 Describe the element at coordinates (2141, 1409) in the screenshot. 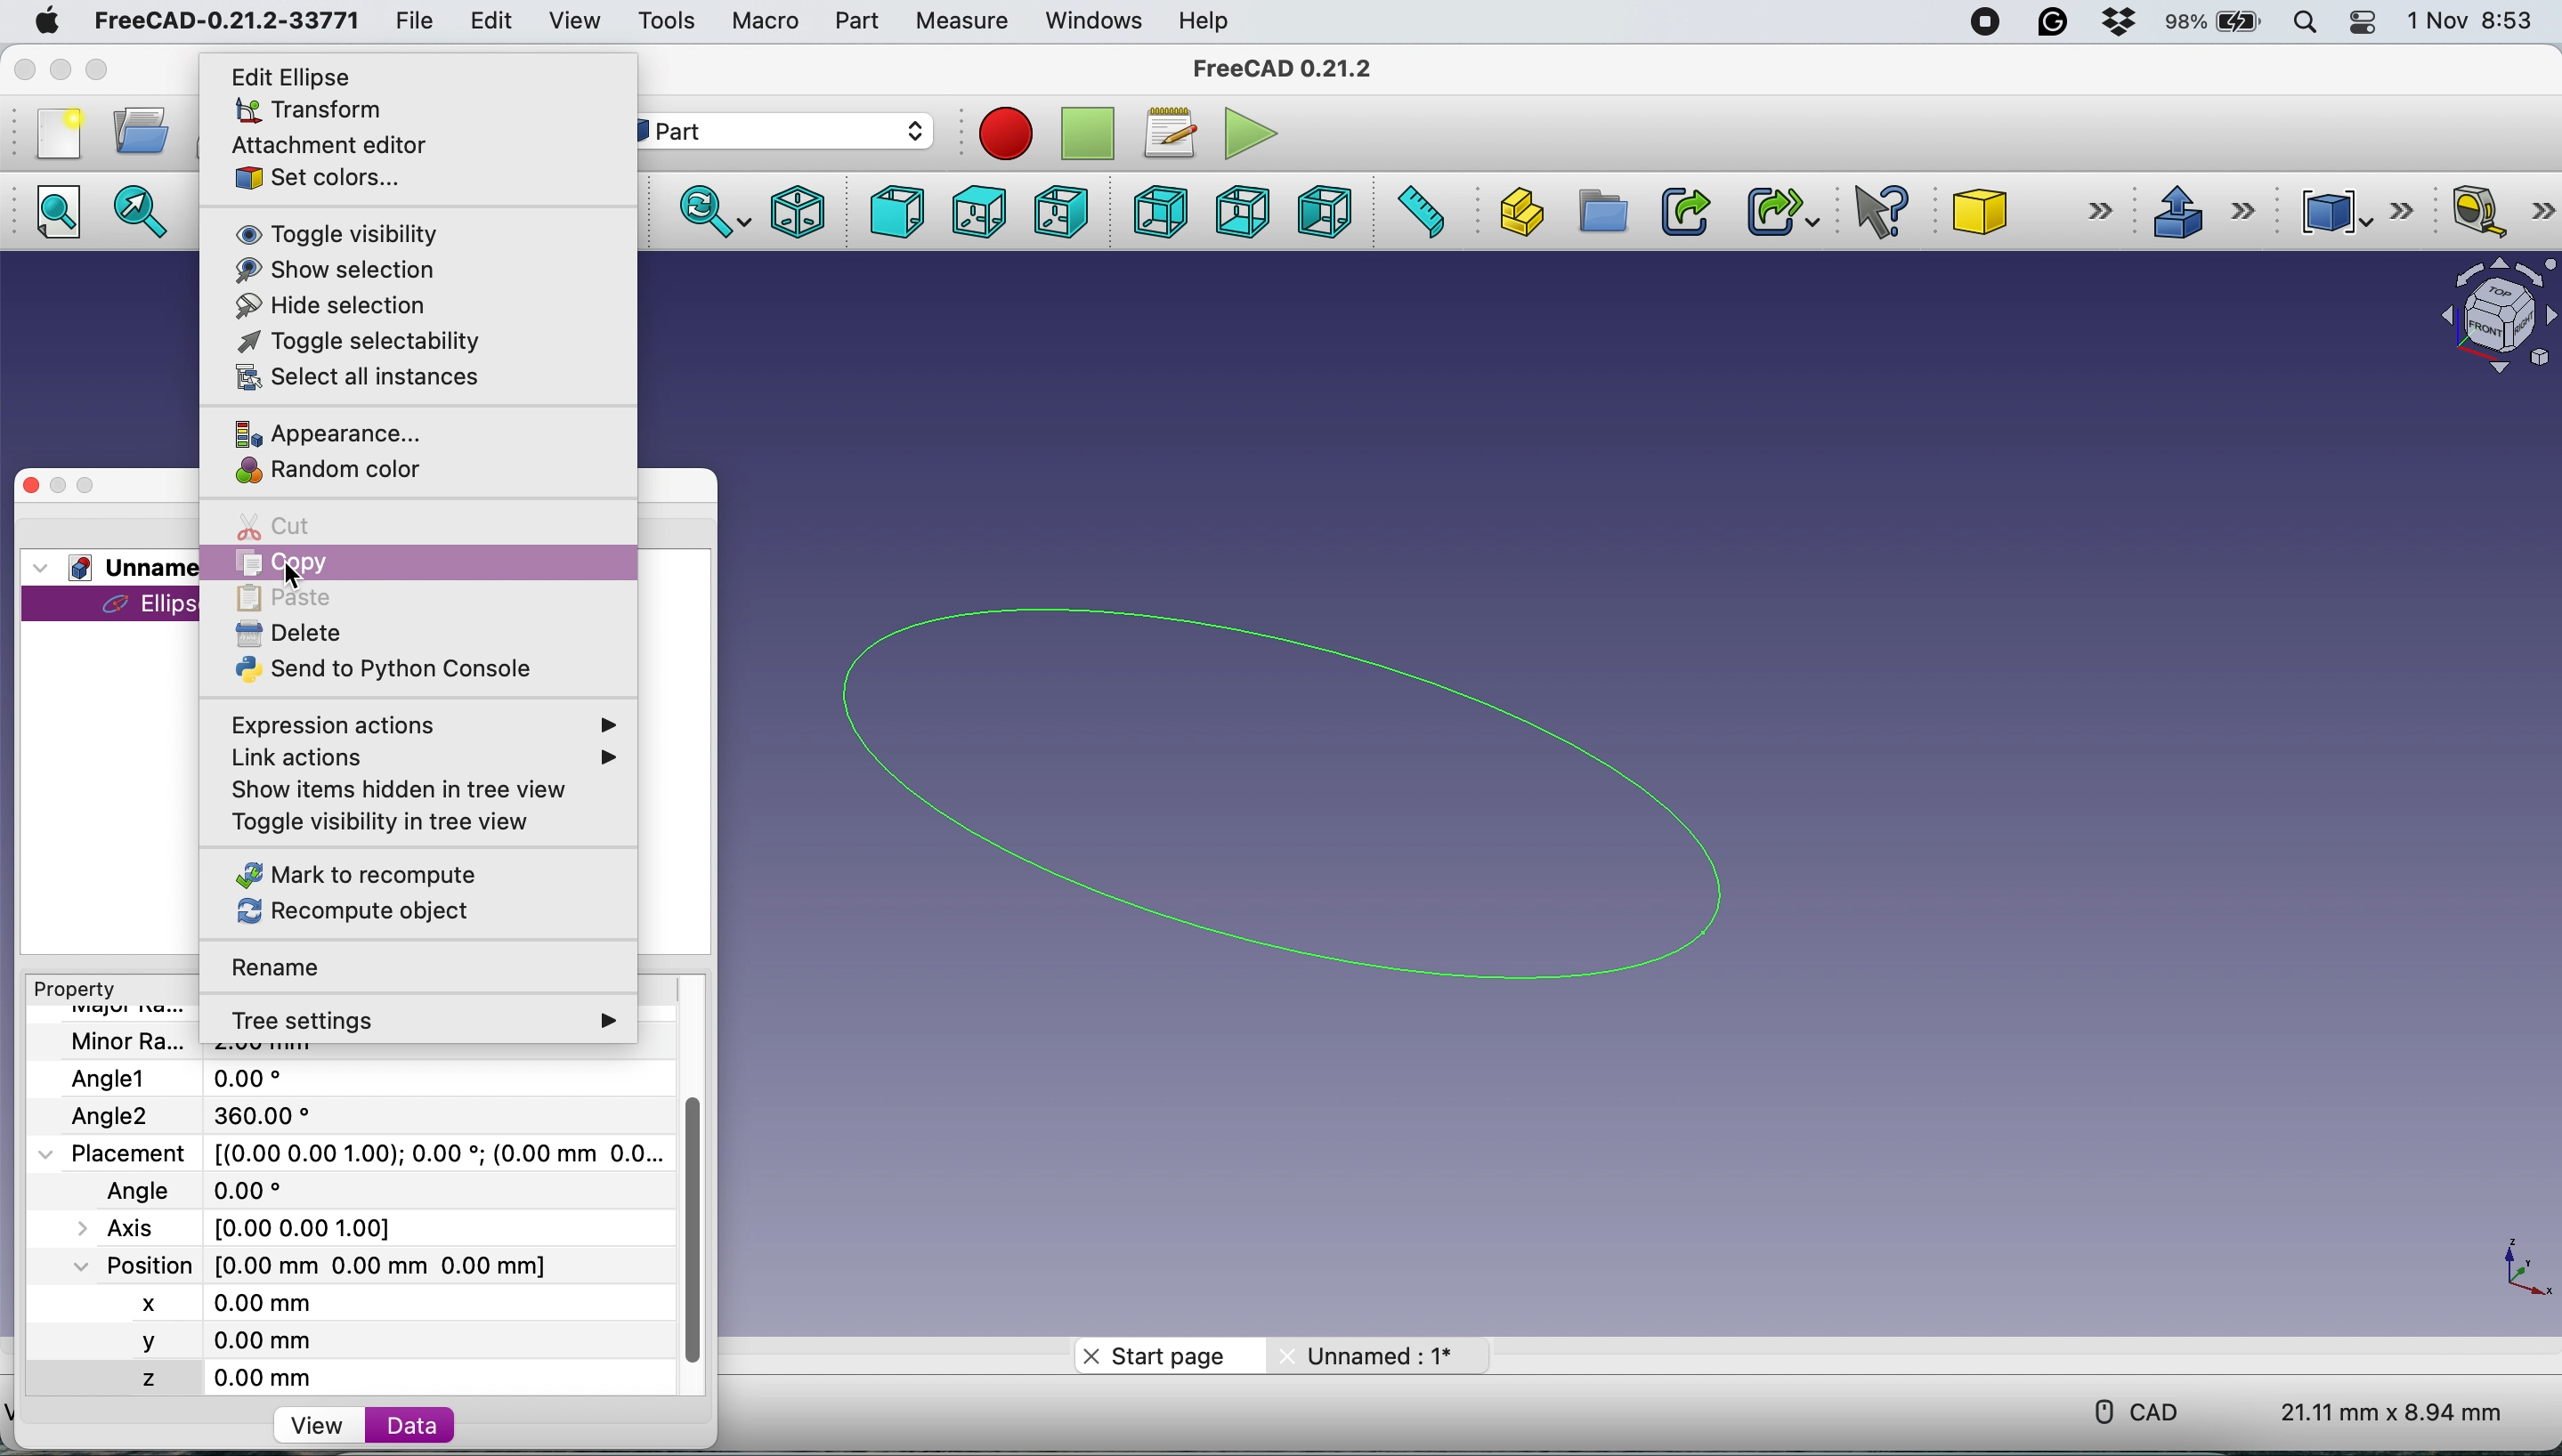

I see `cad` at that location.